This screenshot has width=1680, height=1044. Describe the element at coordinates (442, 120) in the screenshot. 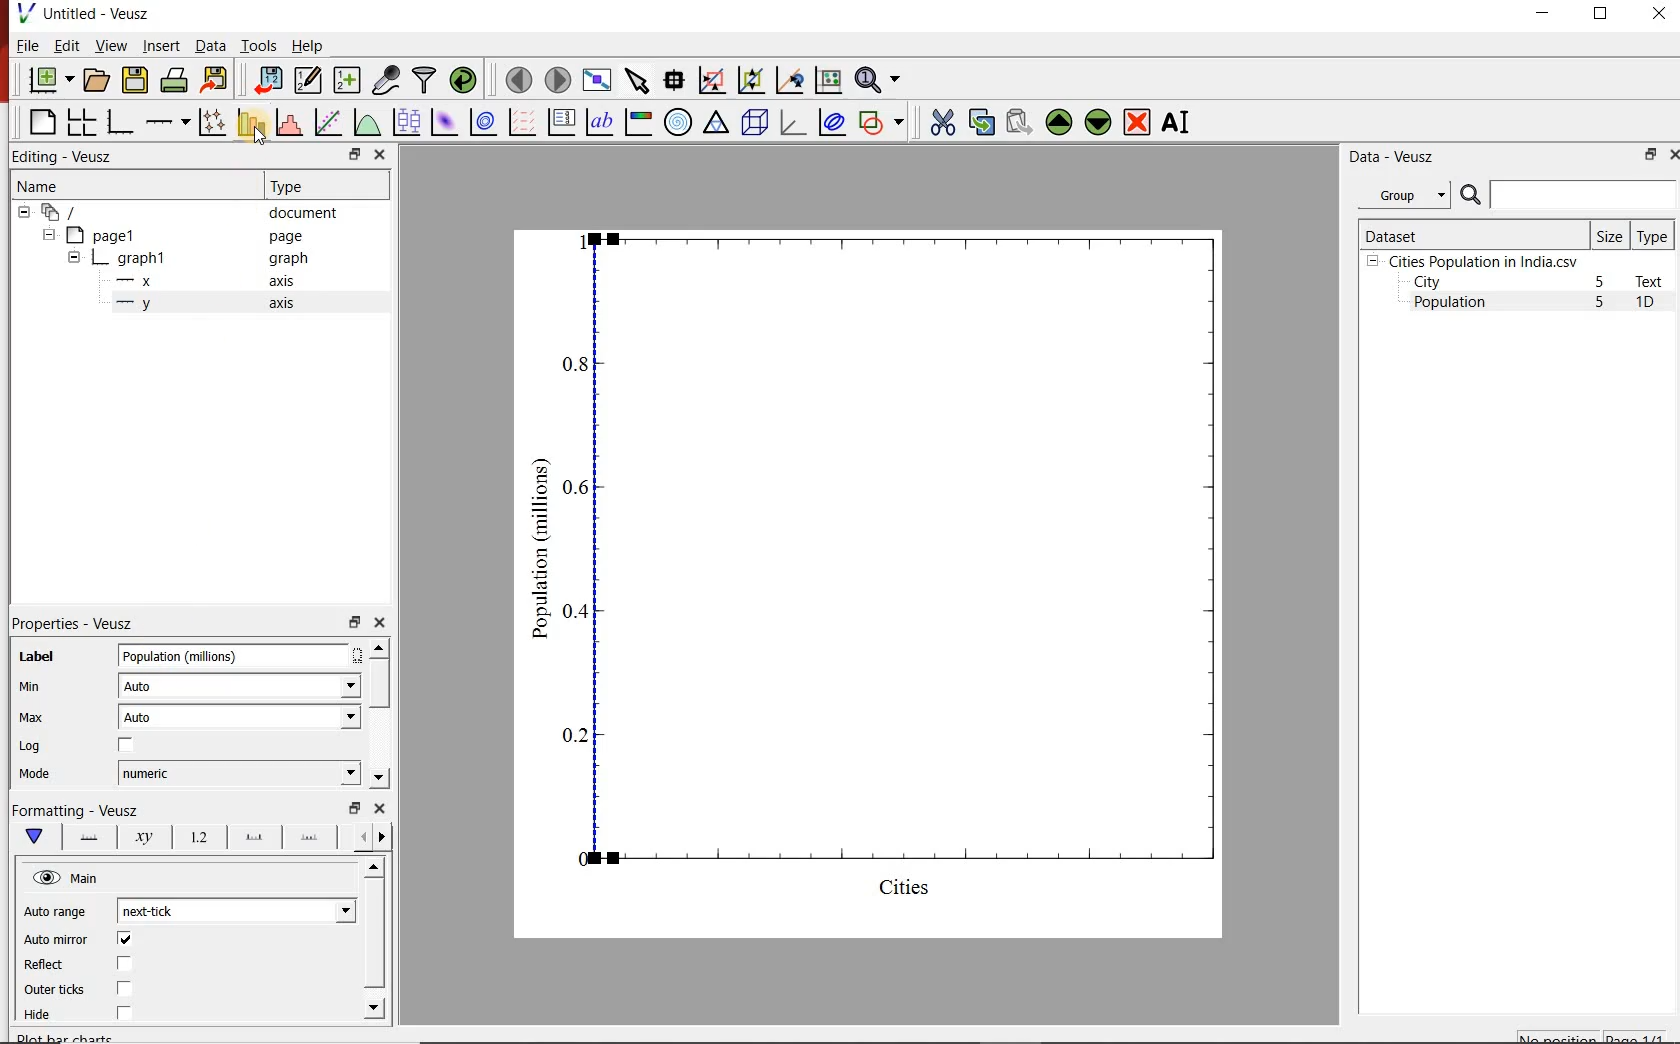

I see `plot a 2d dataset as an image` at that location.